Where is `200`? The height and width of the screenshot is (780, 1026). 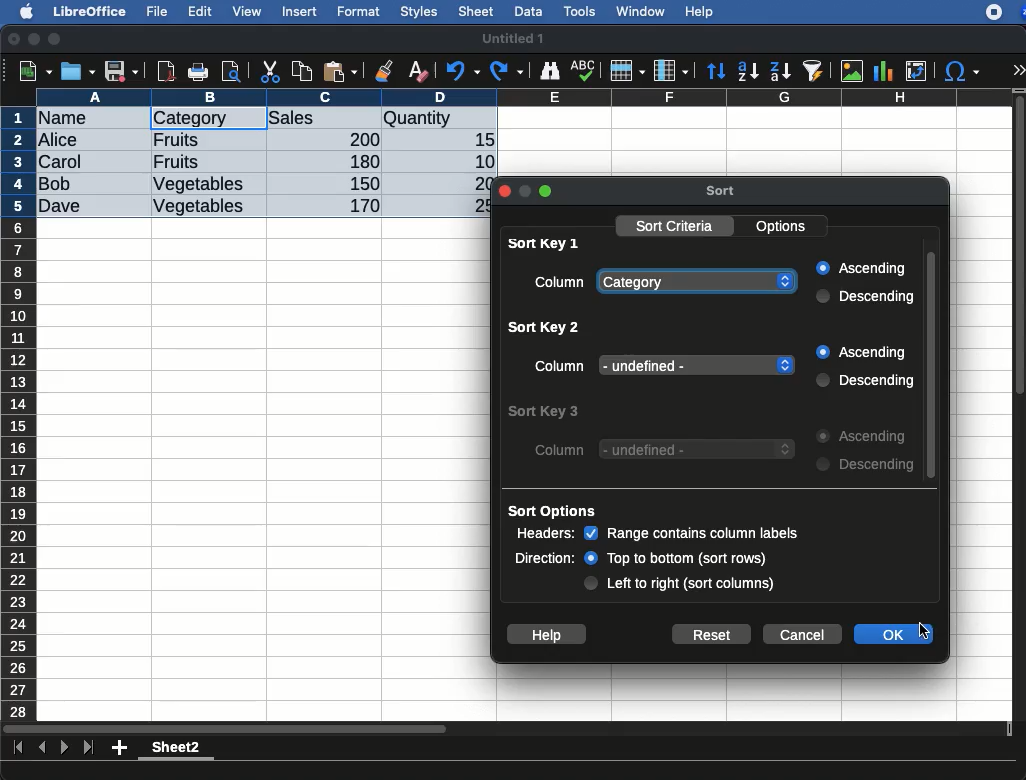 200 is located at coordinates (359, 139).